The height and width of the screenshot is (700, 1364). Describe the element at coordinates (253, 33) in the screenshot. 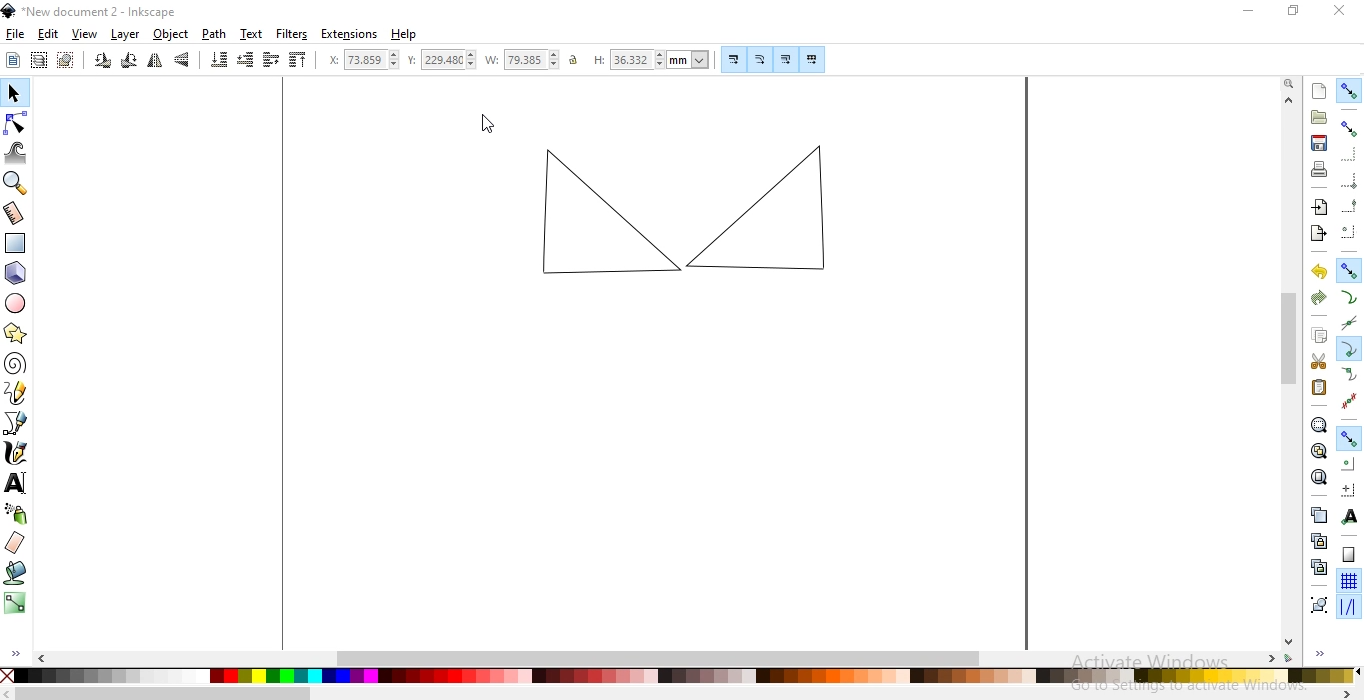

I see `text` at that location.